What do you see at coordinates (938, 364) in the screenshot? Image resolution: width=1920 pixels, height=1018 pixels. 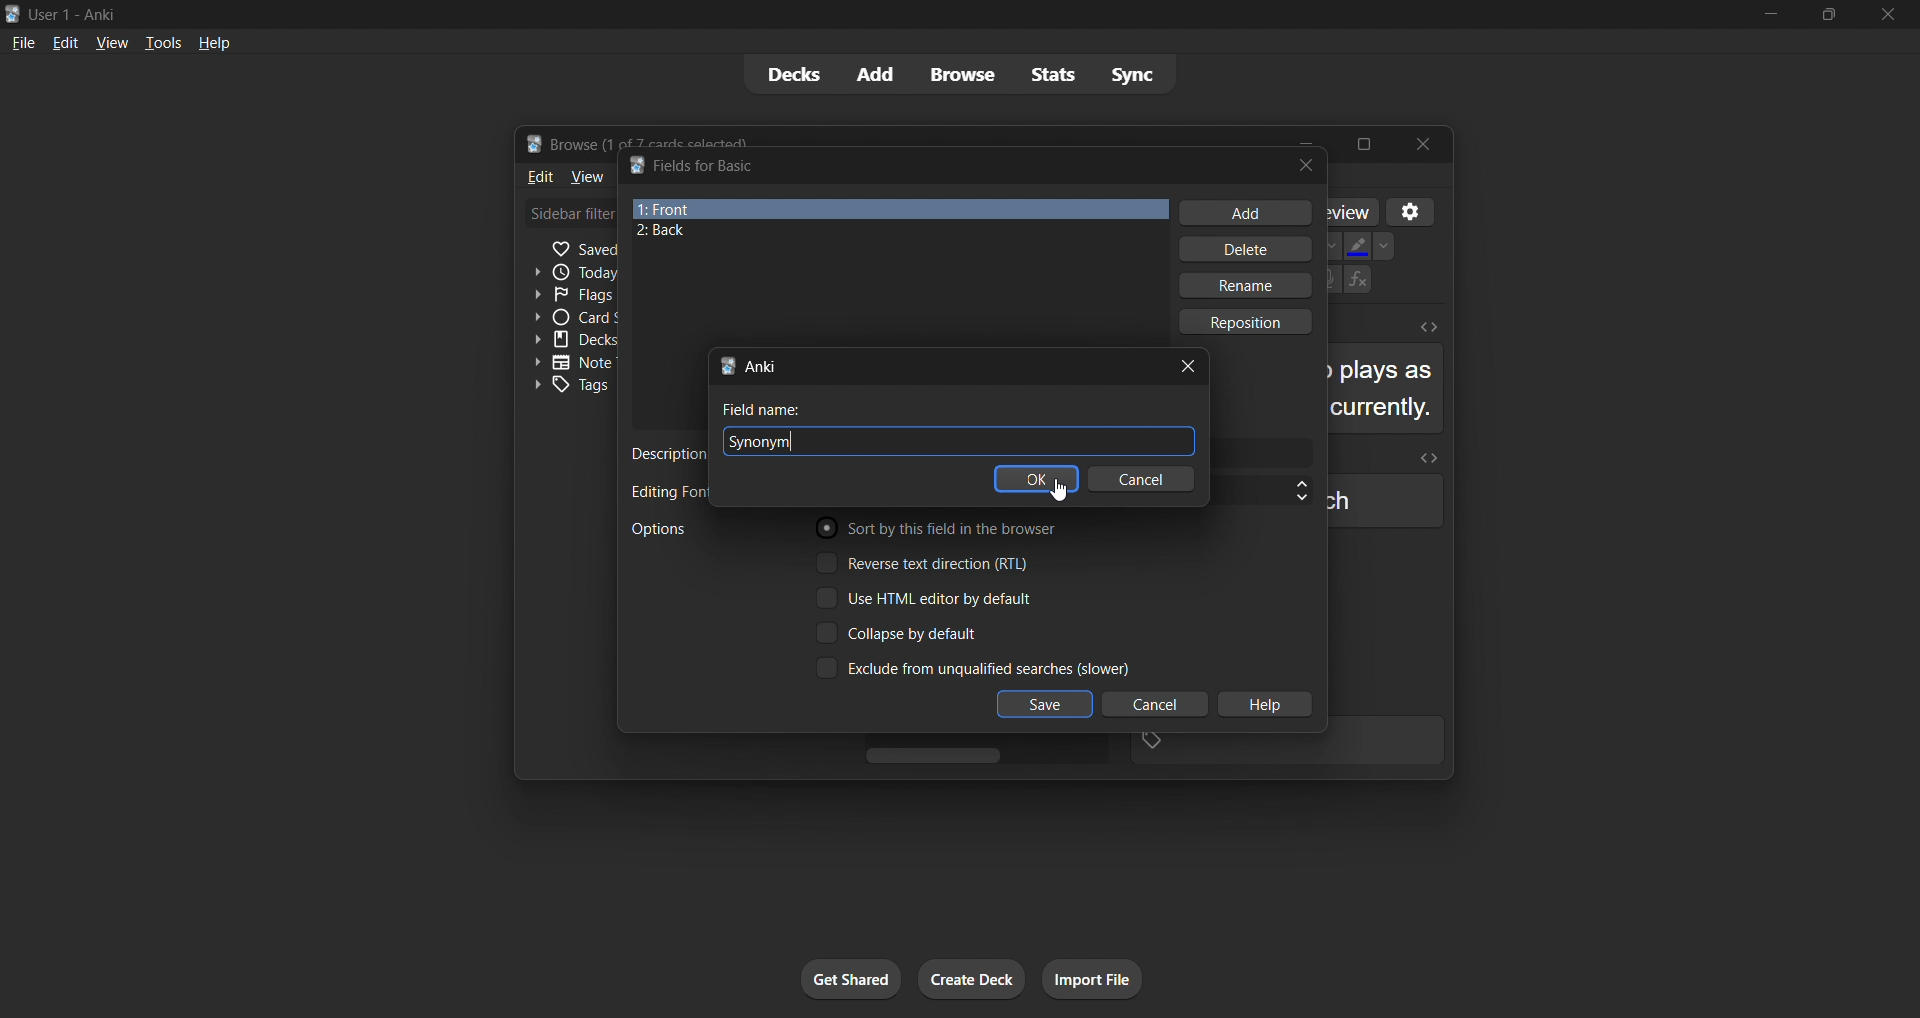 I see `tab title` at bounding box center [938, 364].